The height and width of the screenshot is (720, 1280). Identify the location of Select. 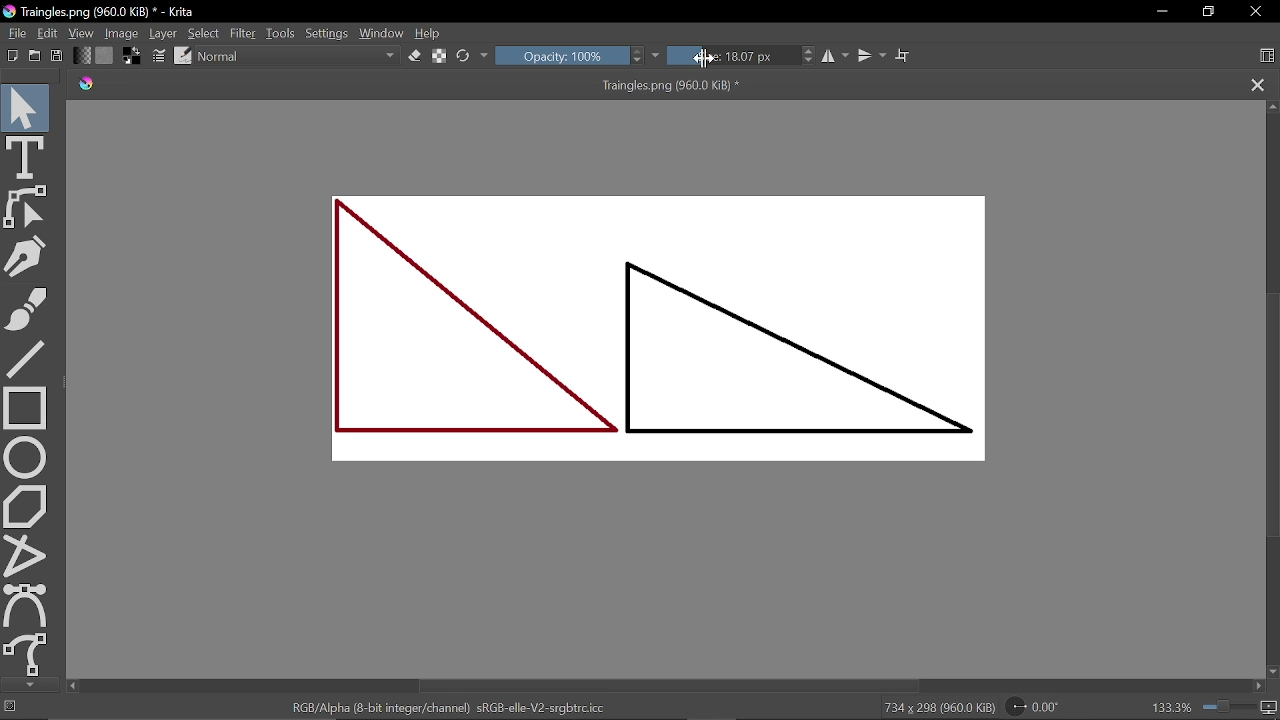
(204, 34).